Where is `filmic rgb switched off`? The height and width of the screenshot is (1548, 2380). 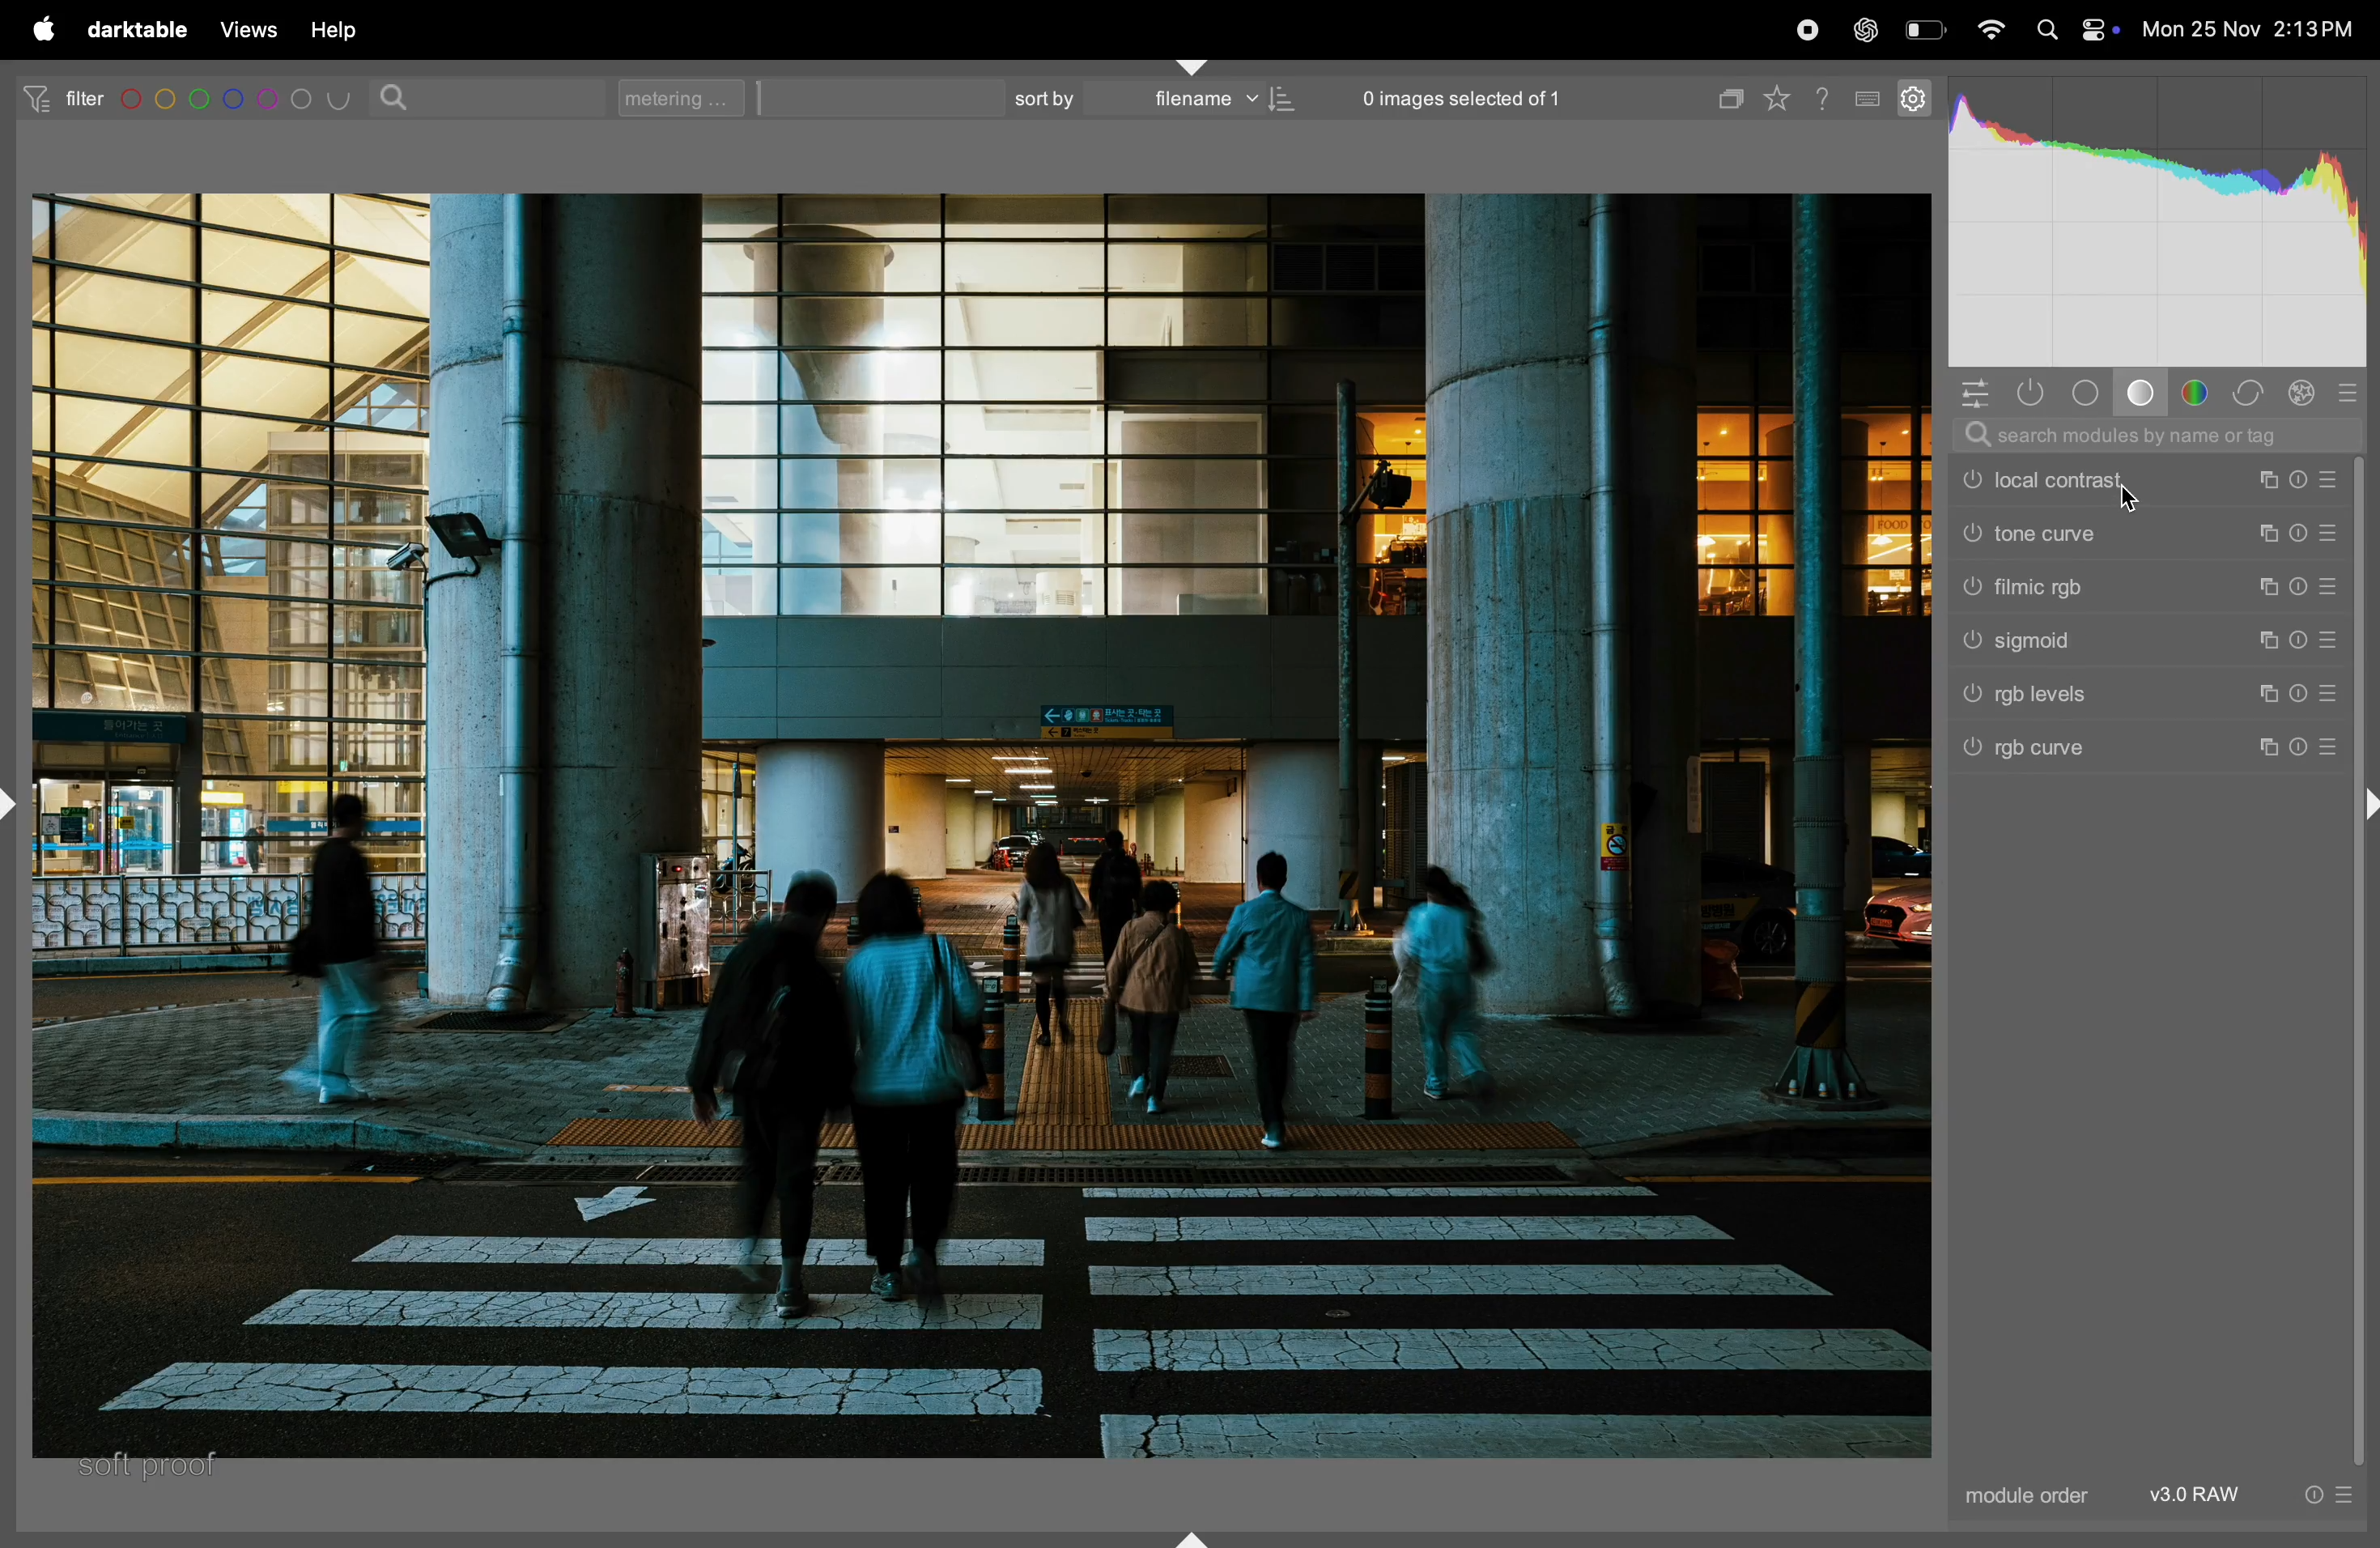 filmic rgb switched off is located at coordinates (1970, 587).